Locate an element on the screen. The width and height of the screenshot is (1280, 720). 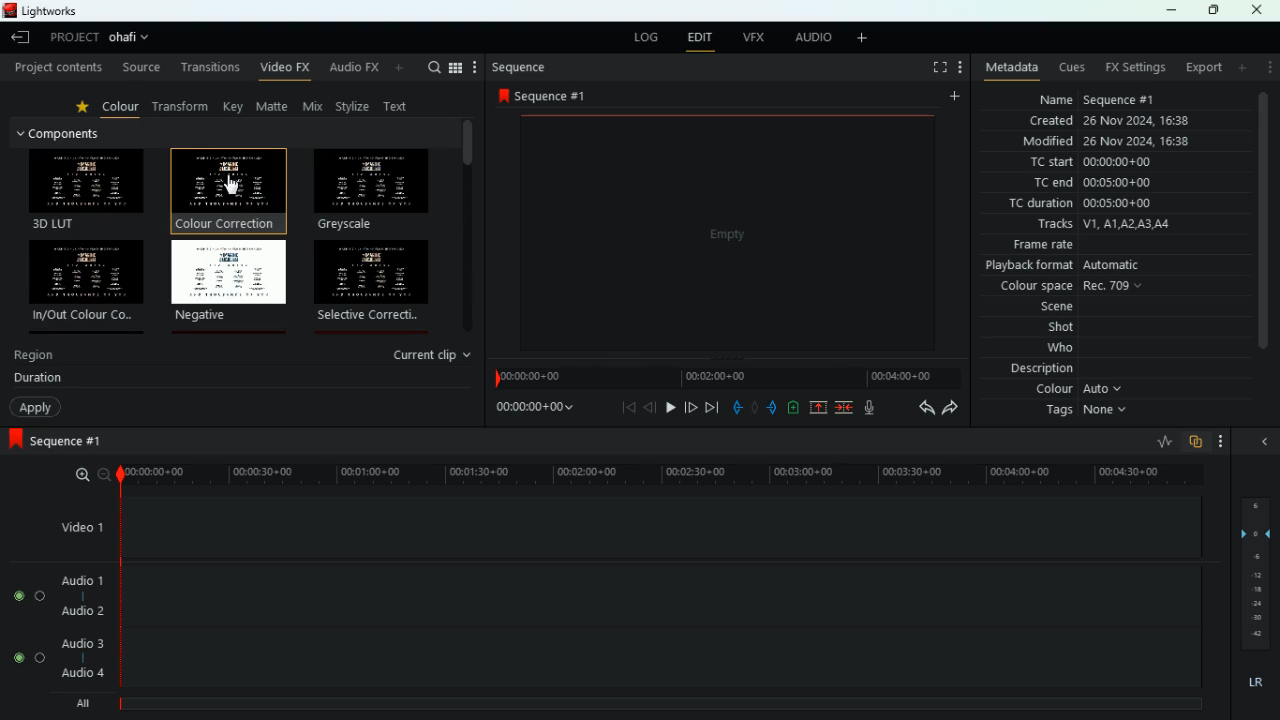
overlap is located at coordinates (1194, 442).